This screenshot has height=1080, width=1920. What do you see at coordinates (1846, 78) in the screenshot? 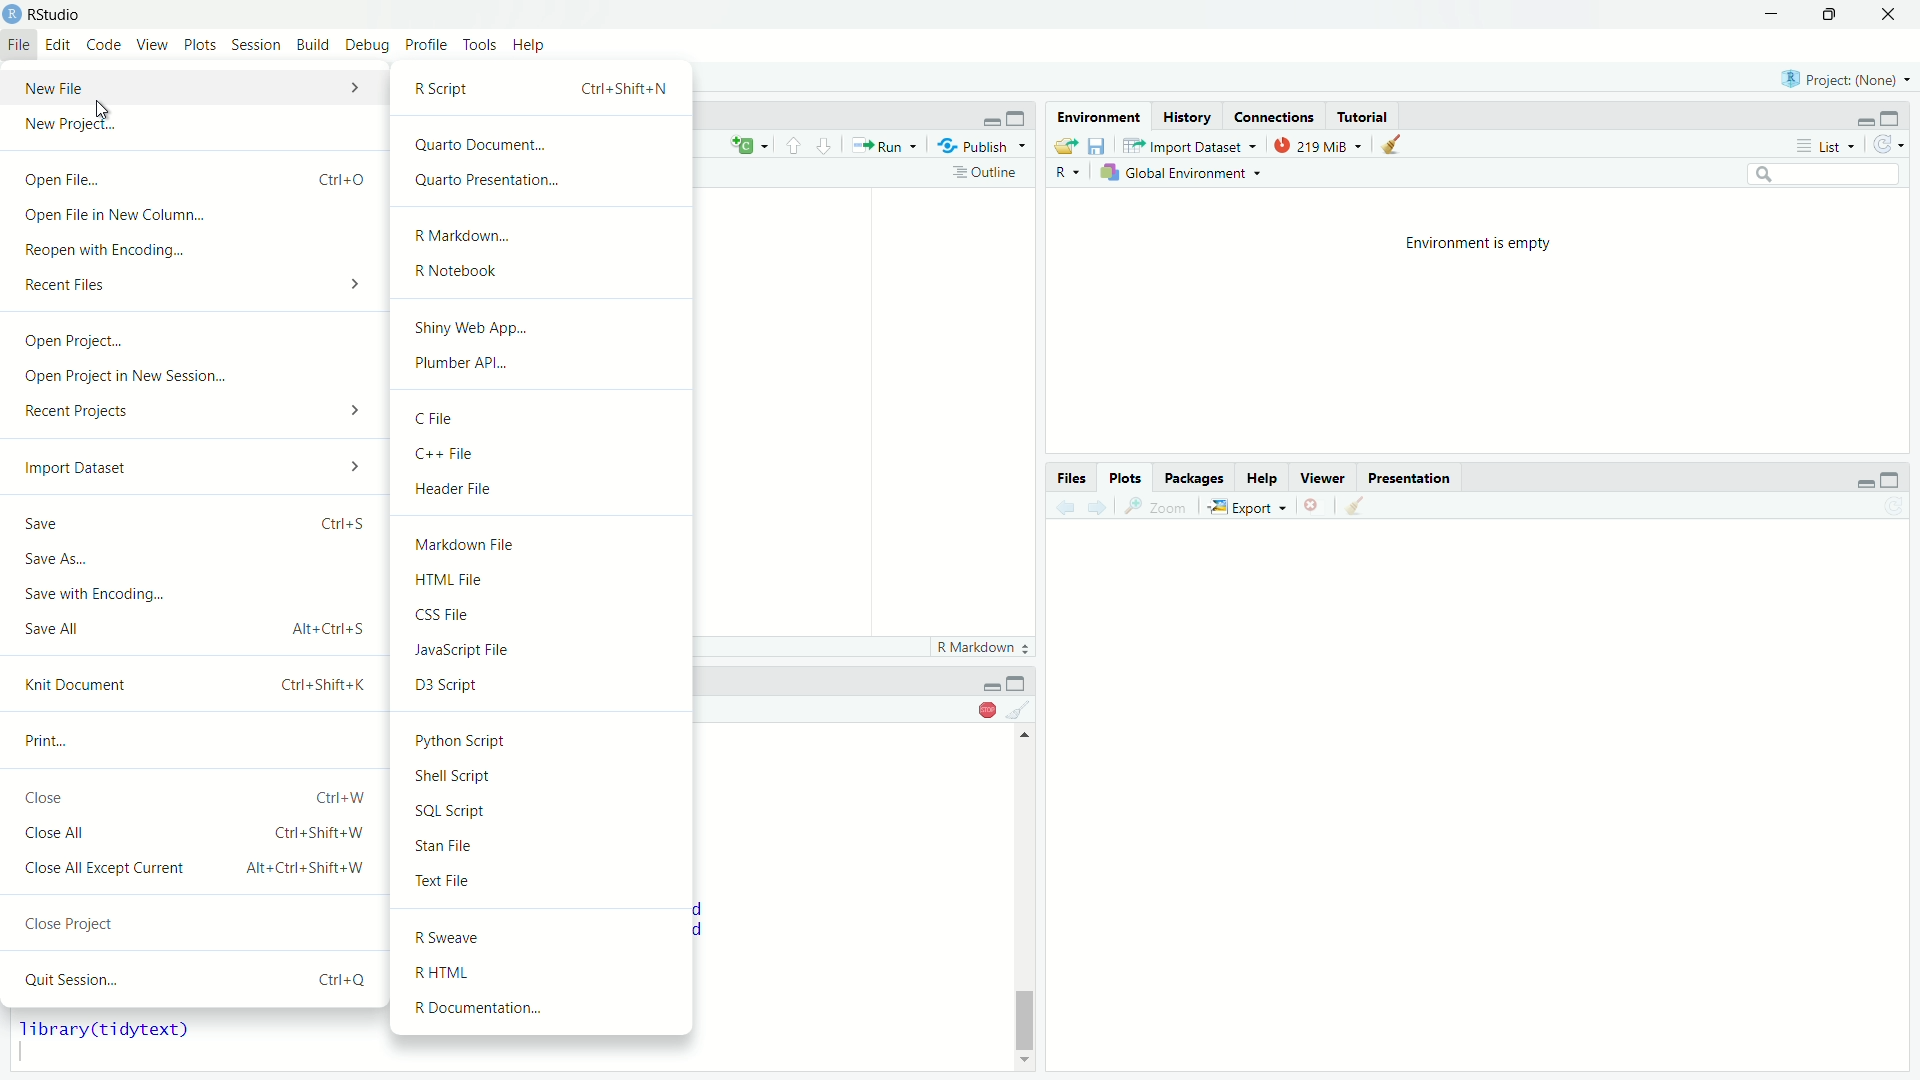
I see `select project` at bounding box center [1846, 78].